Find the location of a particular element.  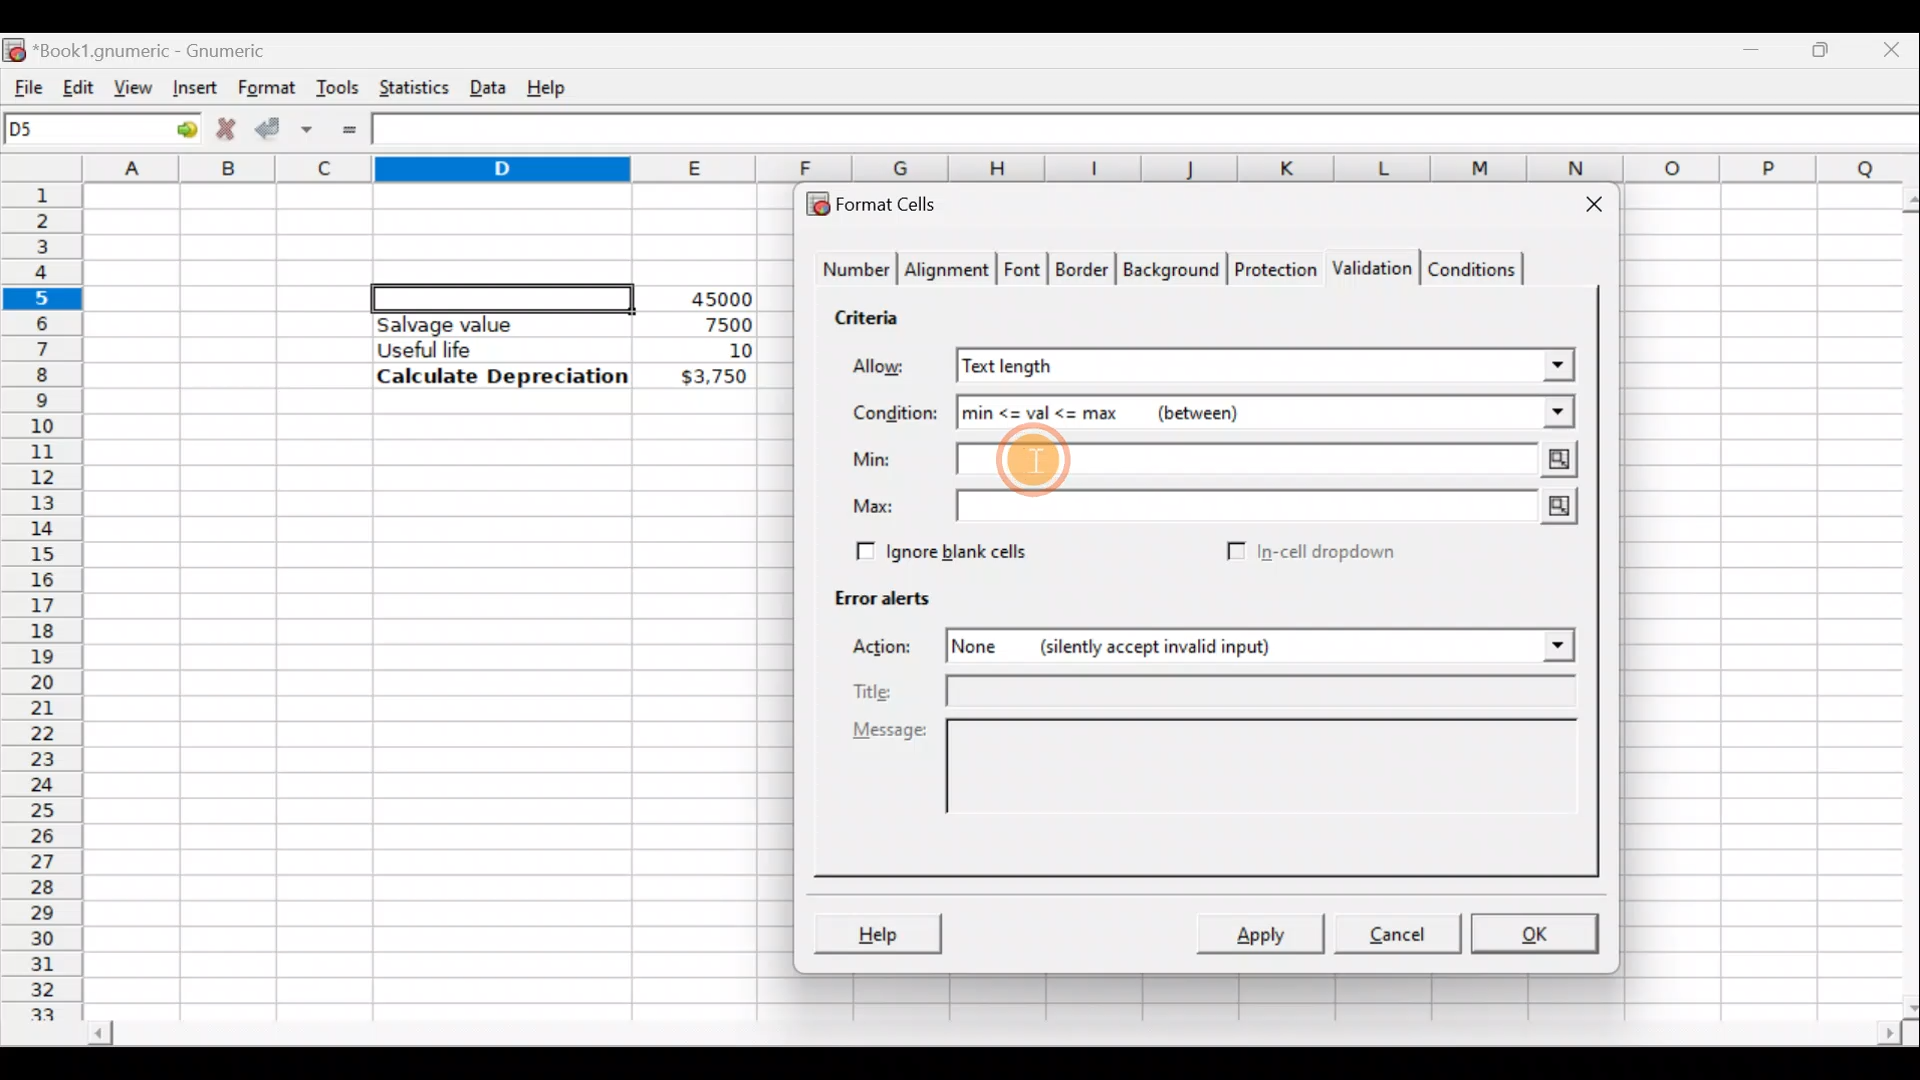

Help is located at coordinates (550, 86).